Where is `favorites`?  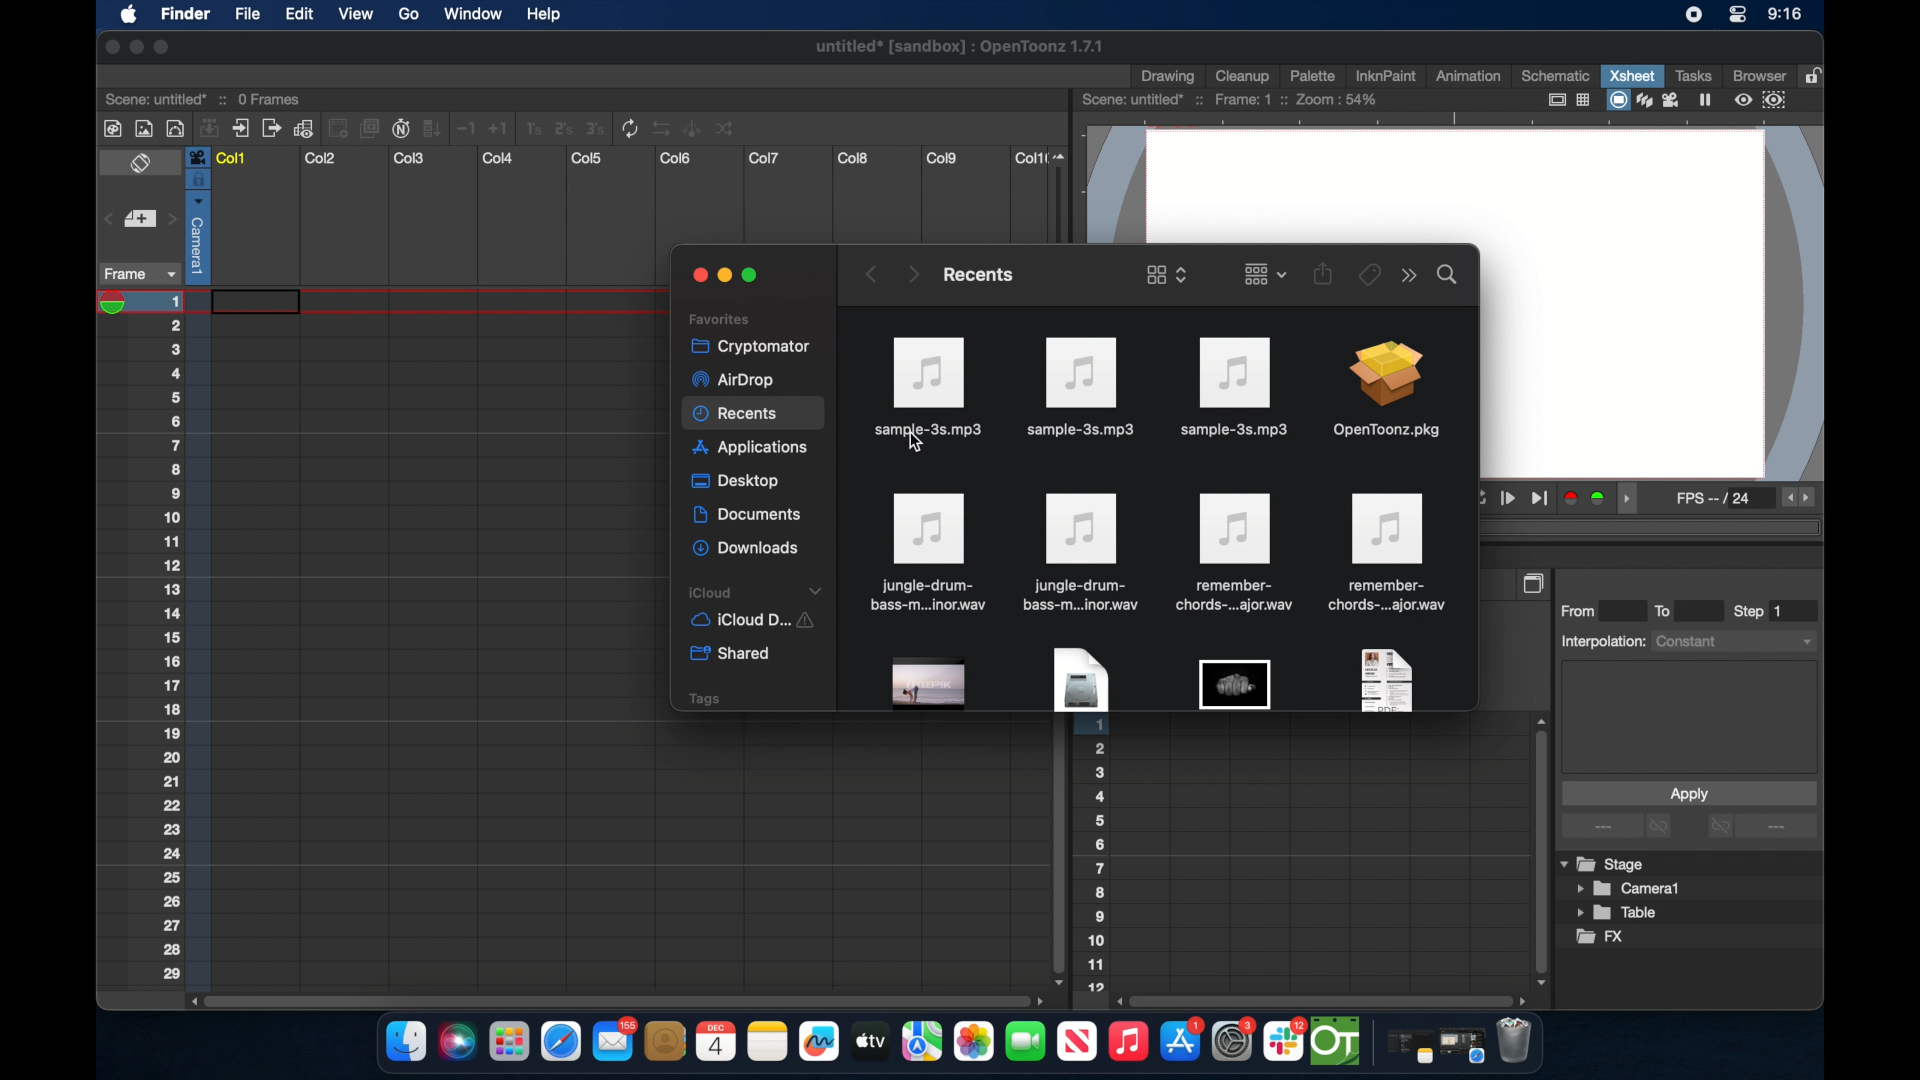 favorites is located at coordinates (719, 318).